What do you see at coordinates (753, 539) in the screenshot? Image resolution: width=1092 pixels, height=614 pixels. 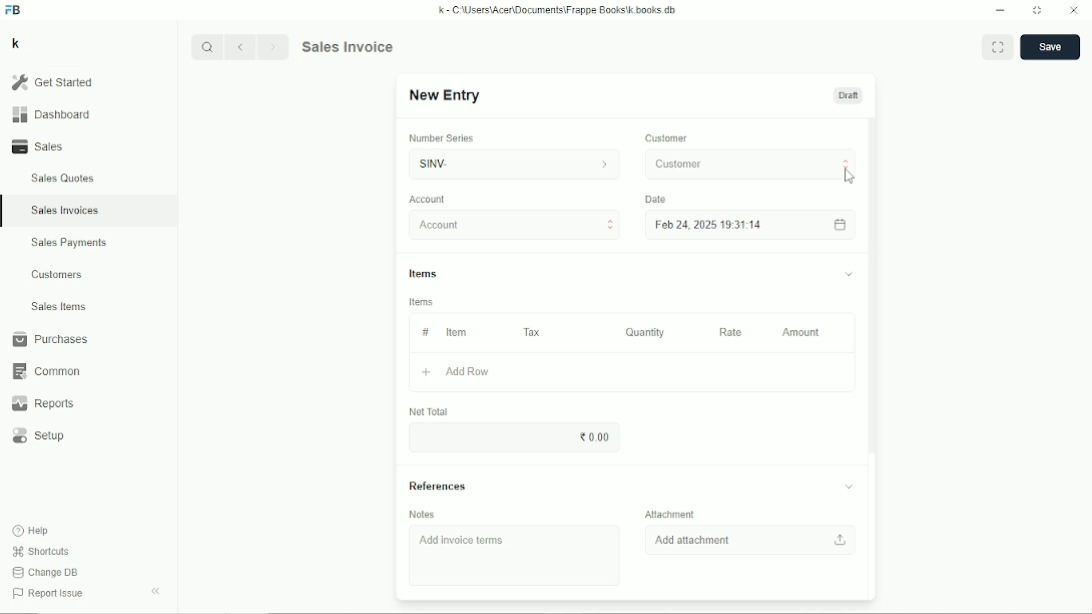 I see `Add attachment` at bounding box center [753, 539].